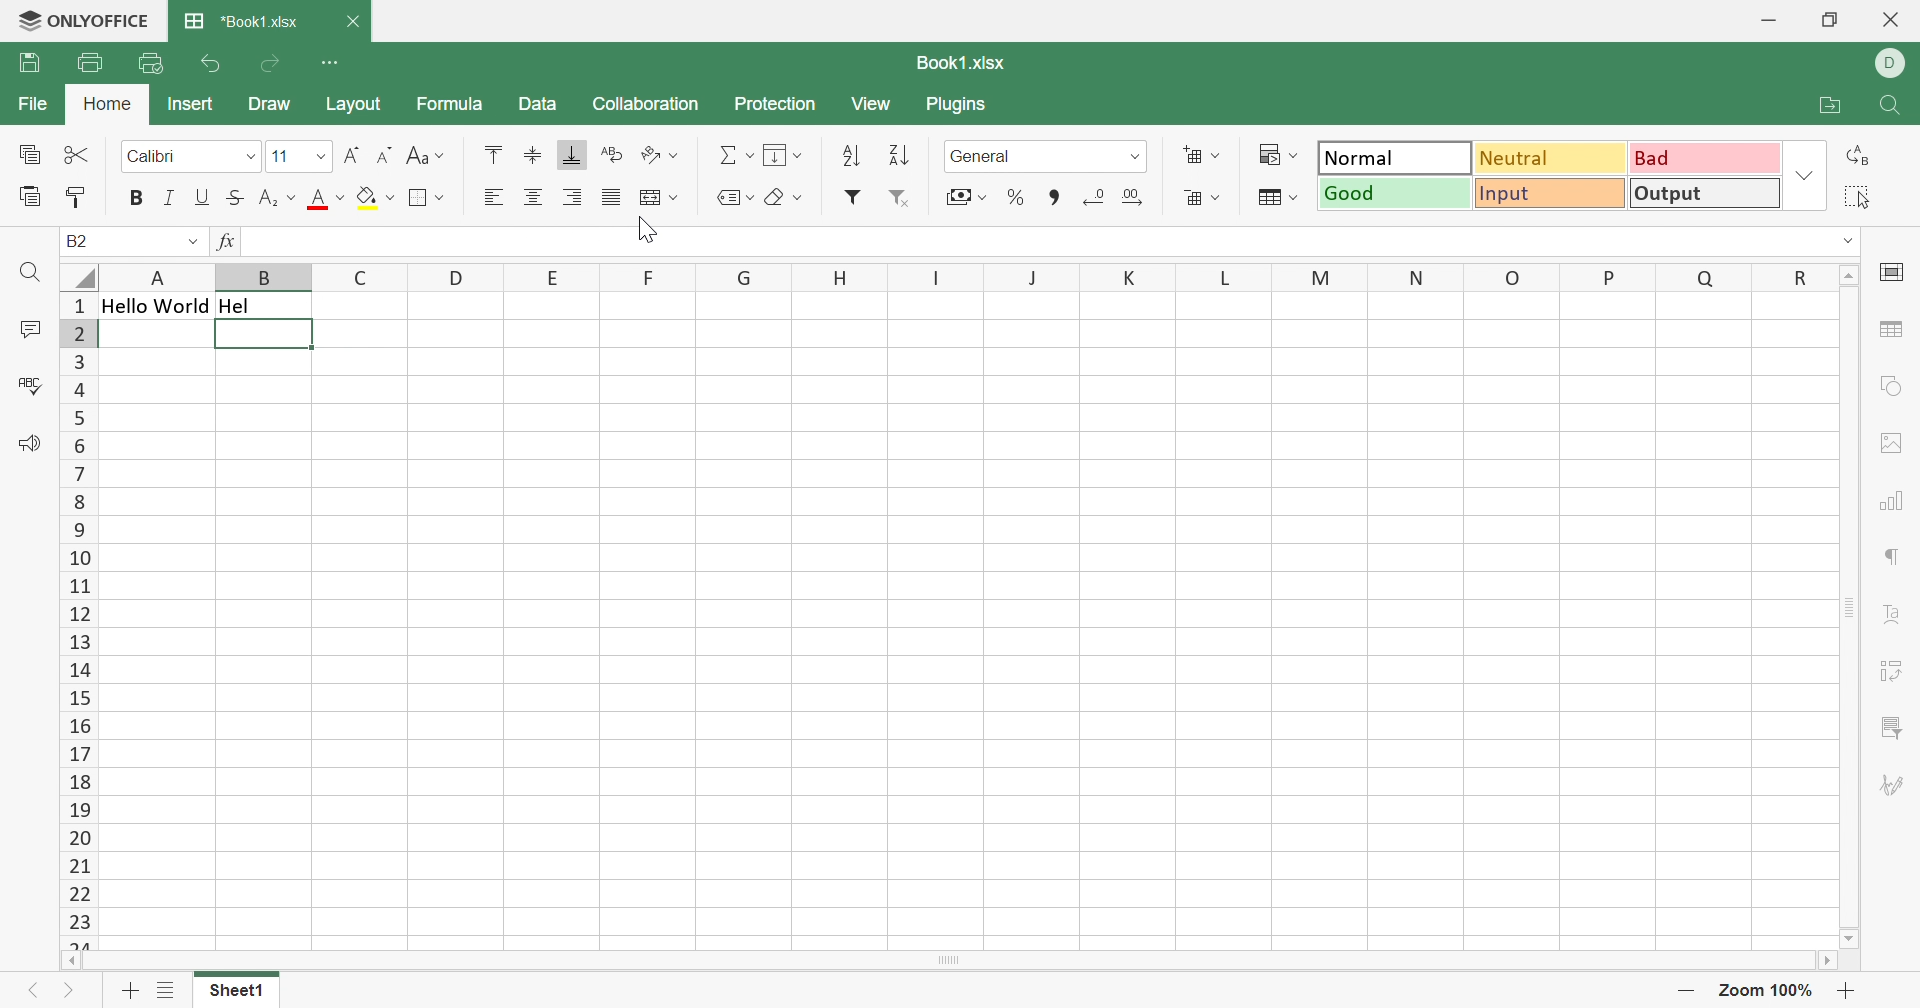  Describe the element at coordinates (1133, 201) in the screenshot. I see `Increase decimal` at that location.